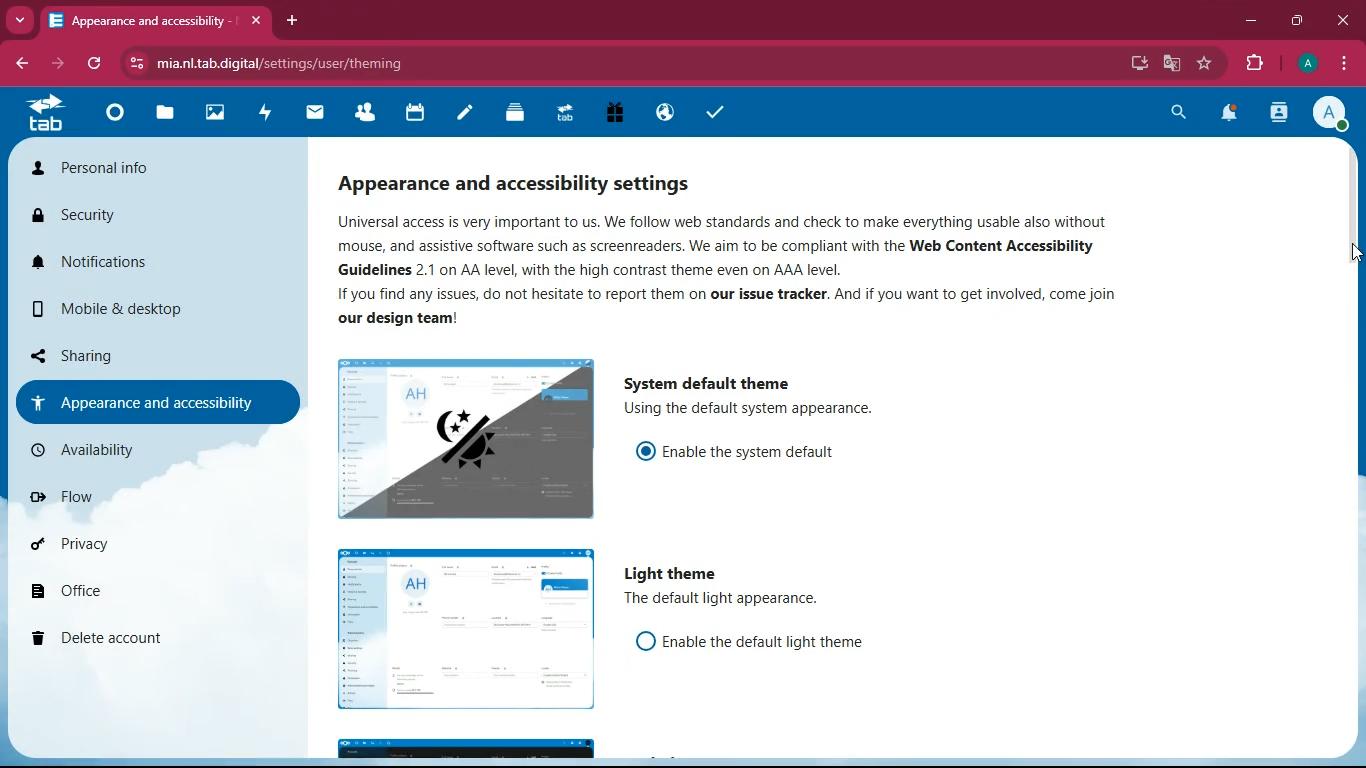 The image size is (1366, 768). Describe the element at coordinates (49, 112) in the screenshot. I see `tab` at that location.